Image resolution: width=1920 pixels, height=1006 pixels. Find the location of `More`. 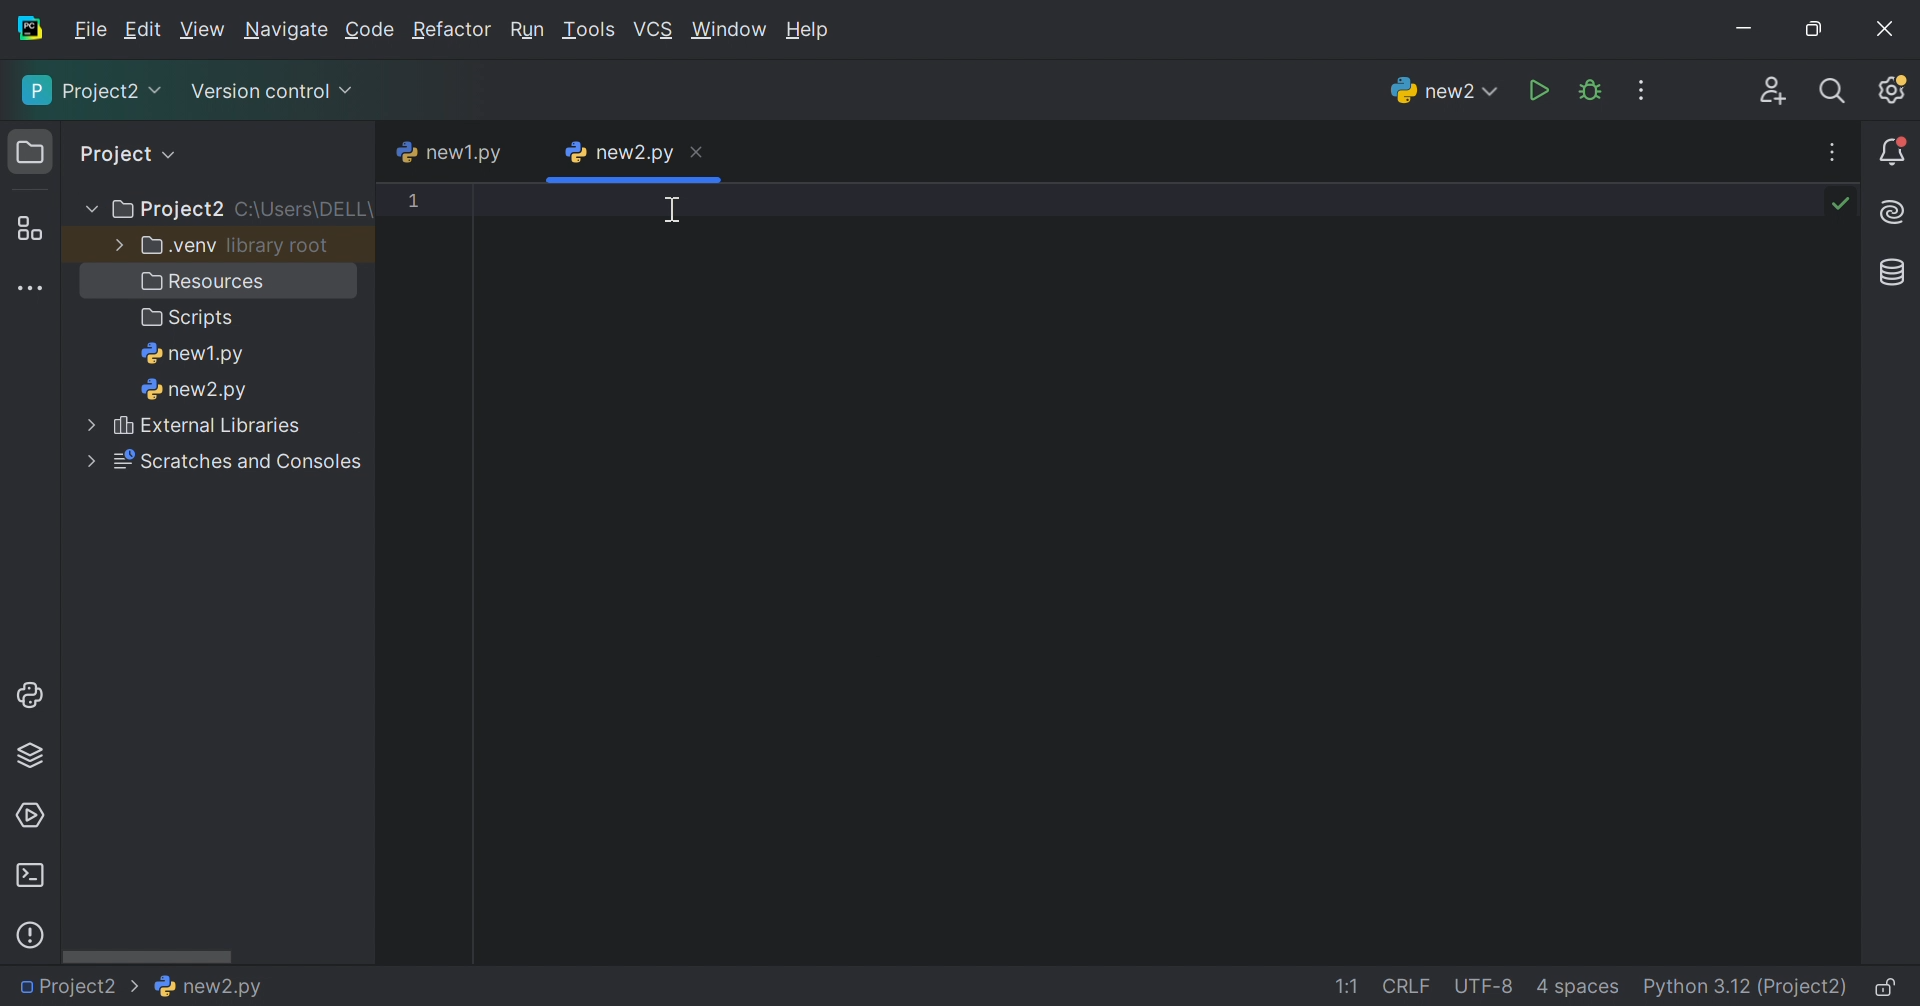

More is located at coordinates (85, 425).